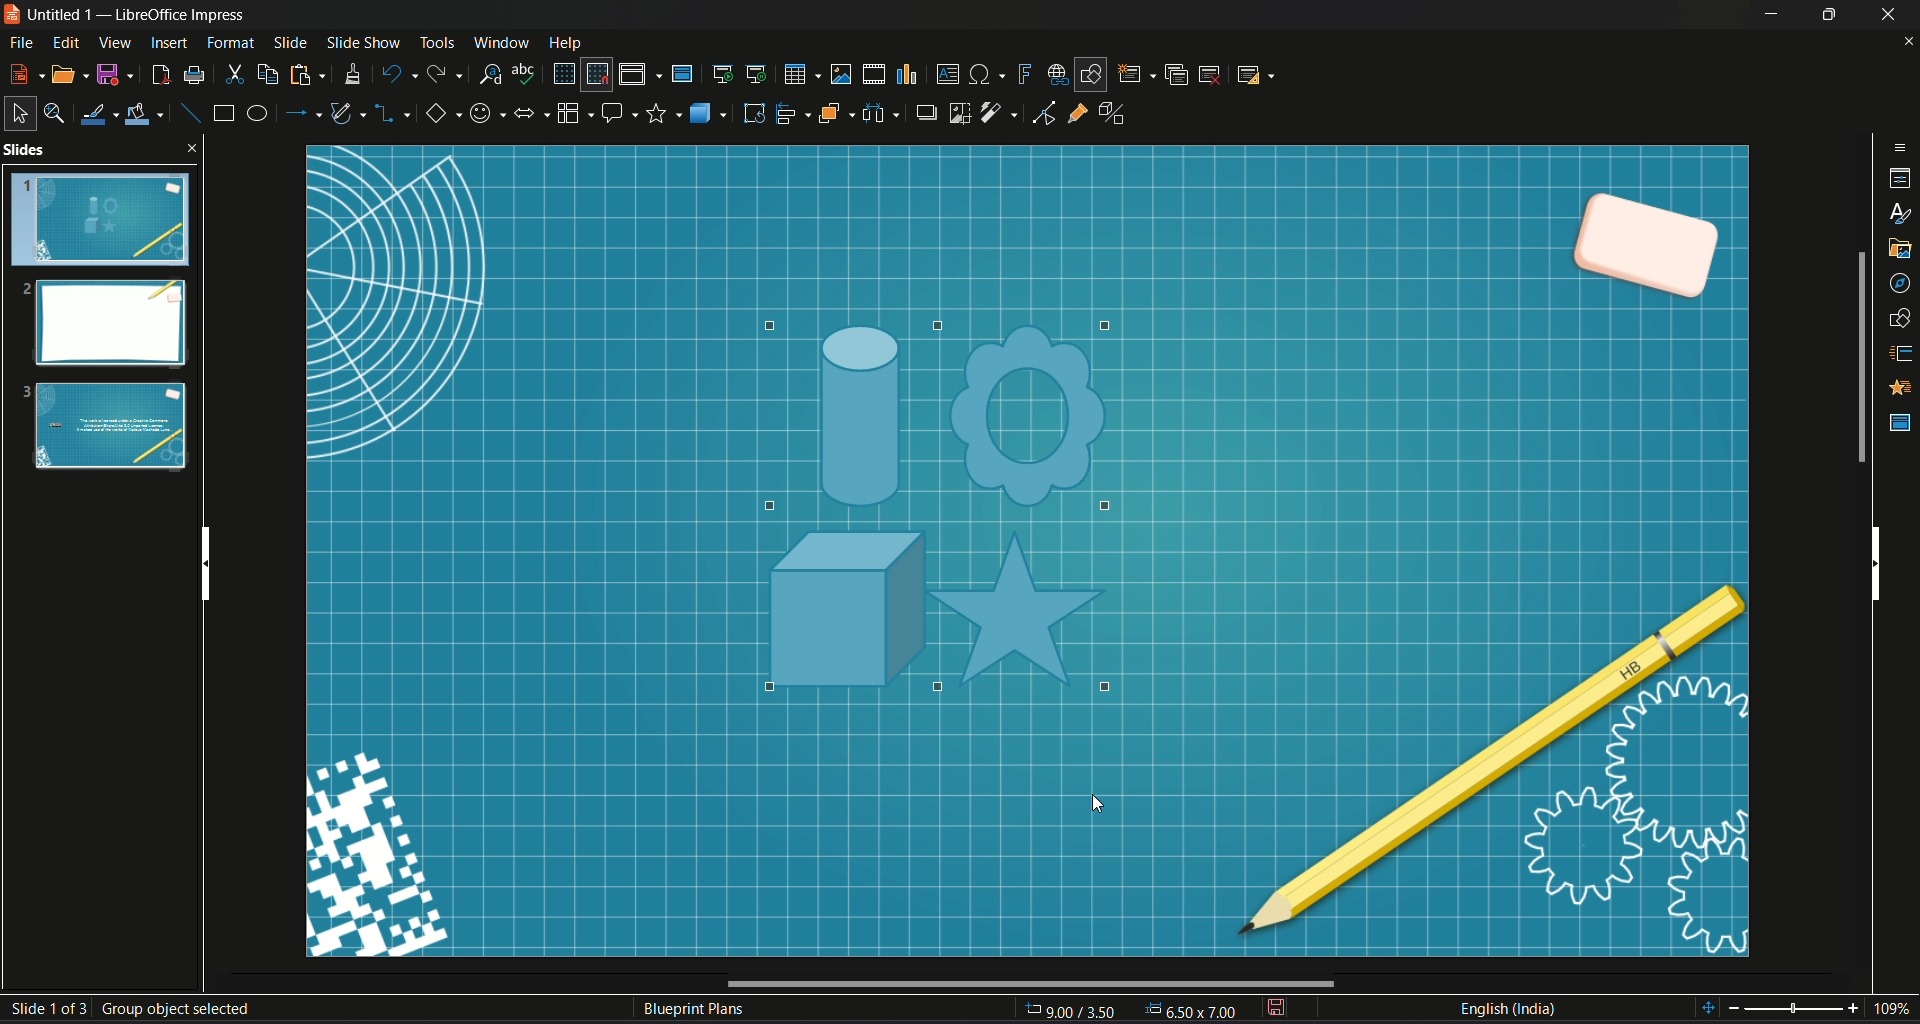 Image resolution: width=1920 pixels, height=1024 pixels. What do you see at coordinates (961, 112) in the screenshot?
I see `crop image` at bounding box center [961, 112].